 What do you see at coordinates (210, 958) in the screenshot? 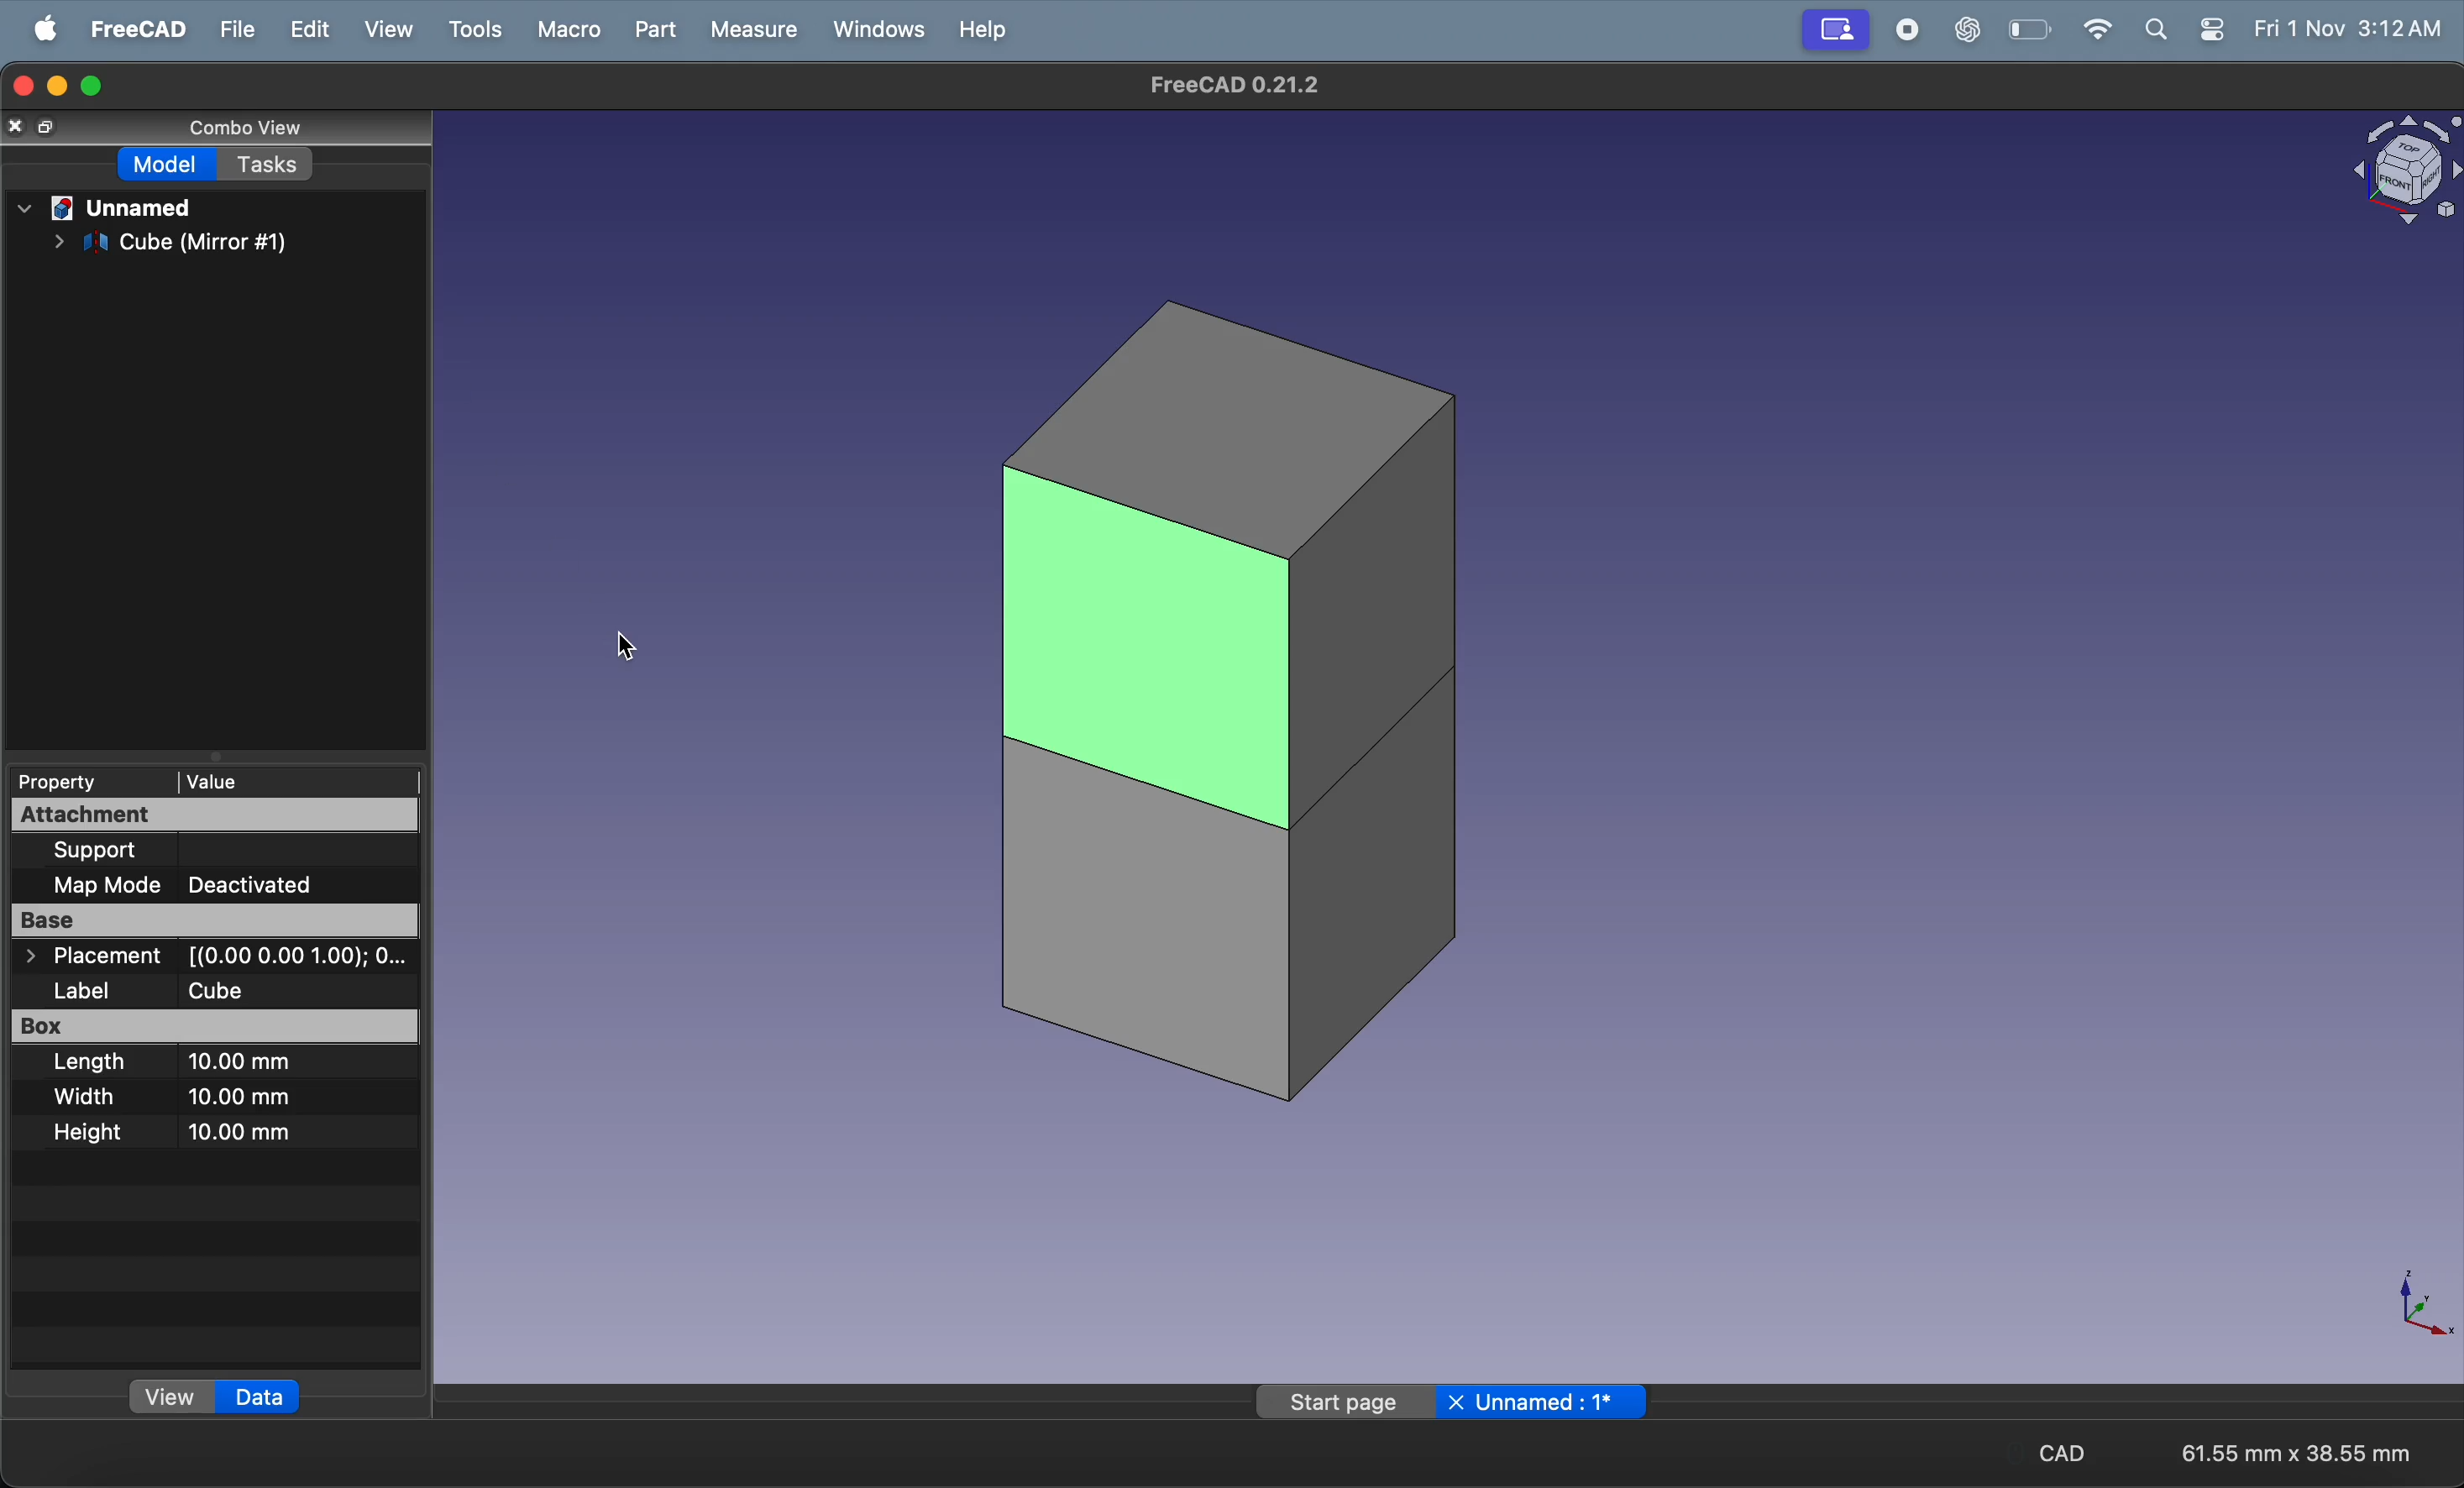
I see `> Placement [(0.00 0.00 1.00); O...` at bounding box center [210, 958].